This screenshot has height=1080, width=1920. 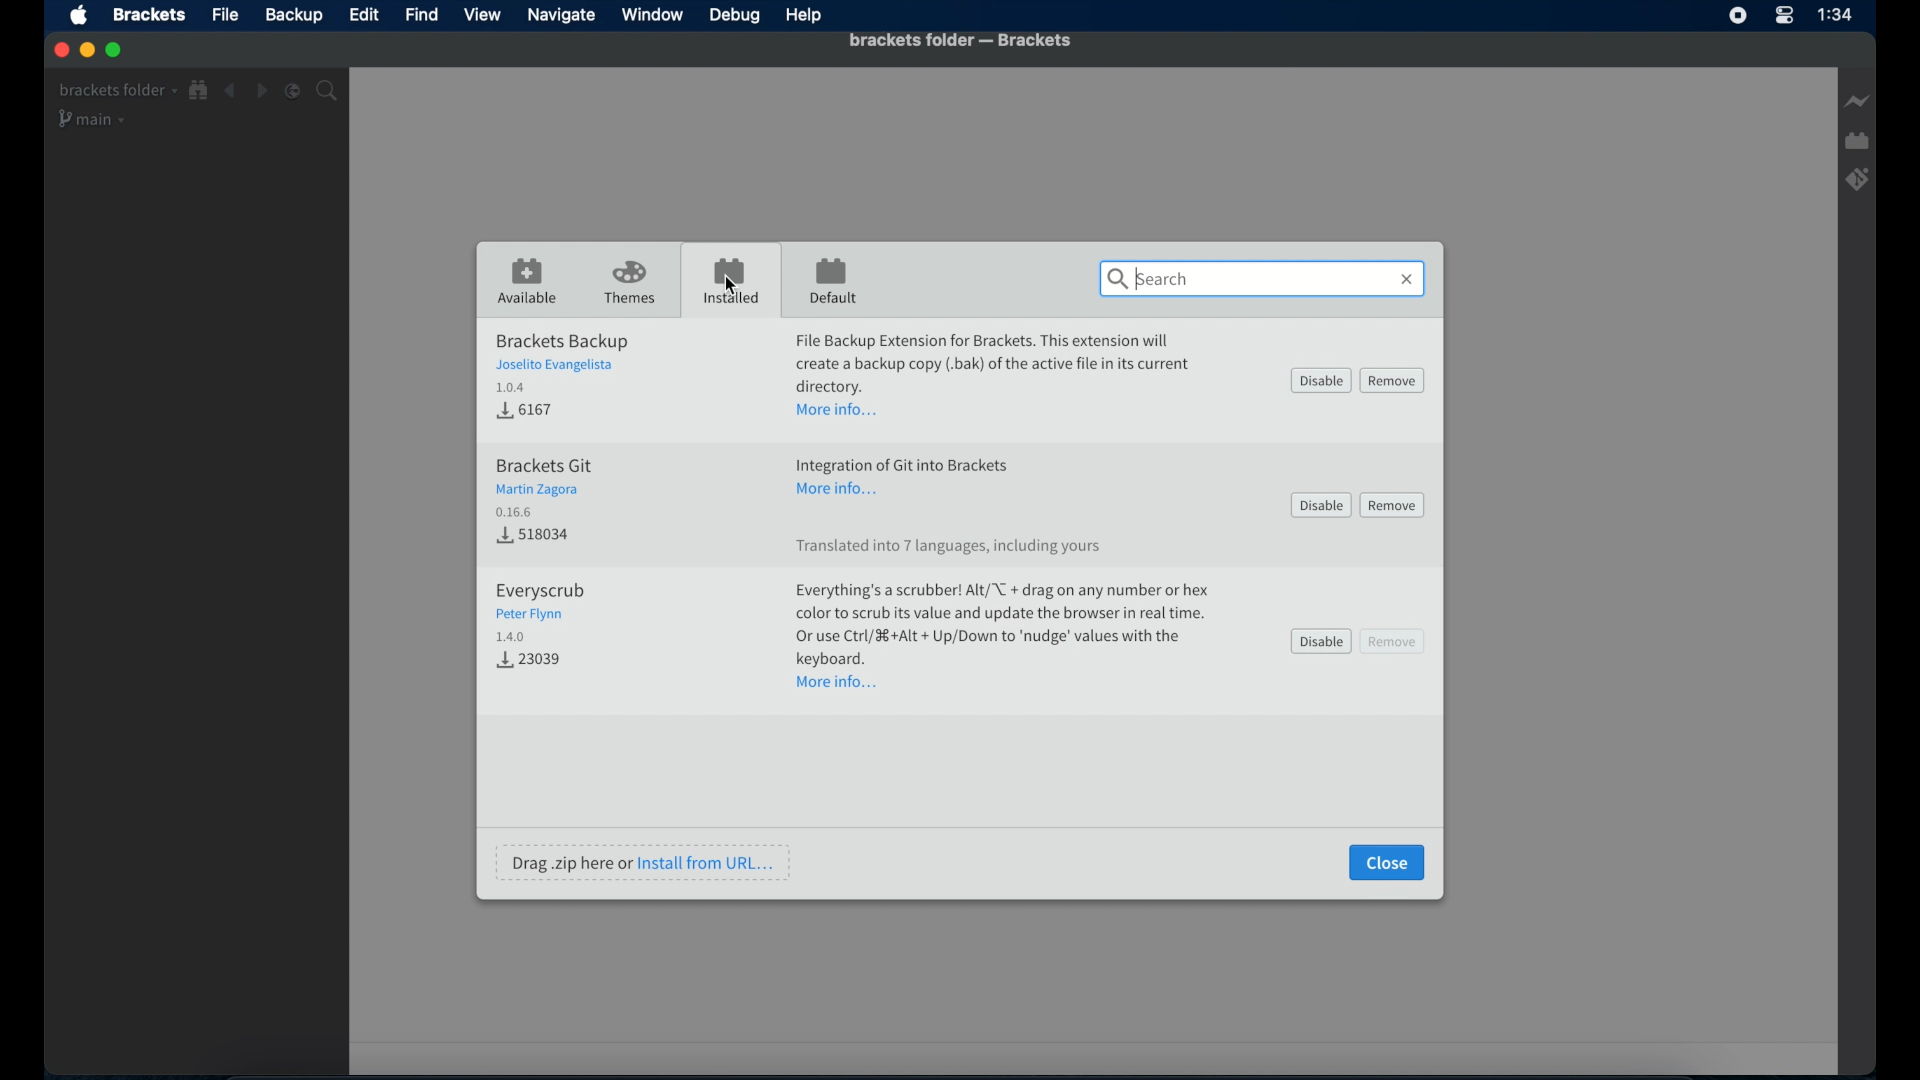 What do you see at coordinates (992, 375) in the screenshot?
I see `extension info` at bounding box center [992, 375].